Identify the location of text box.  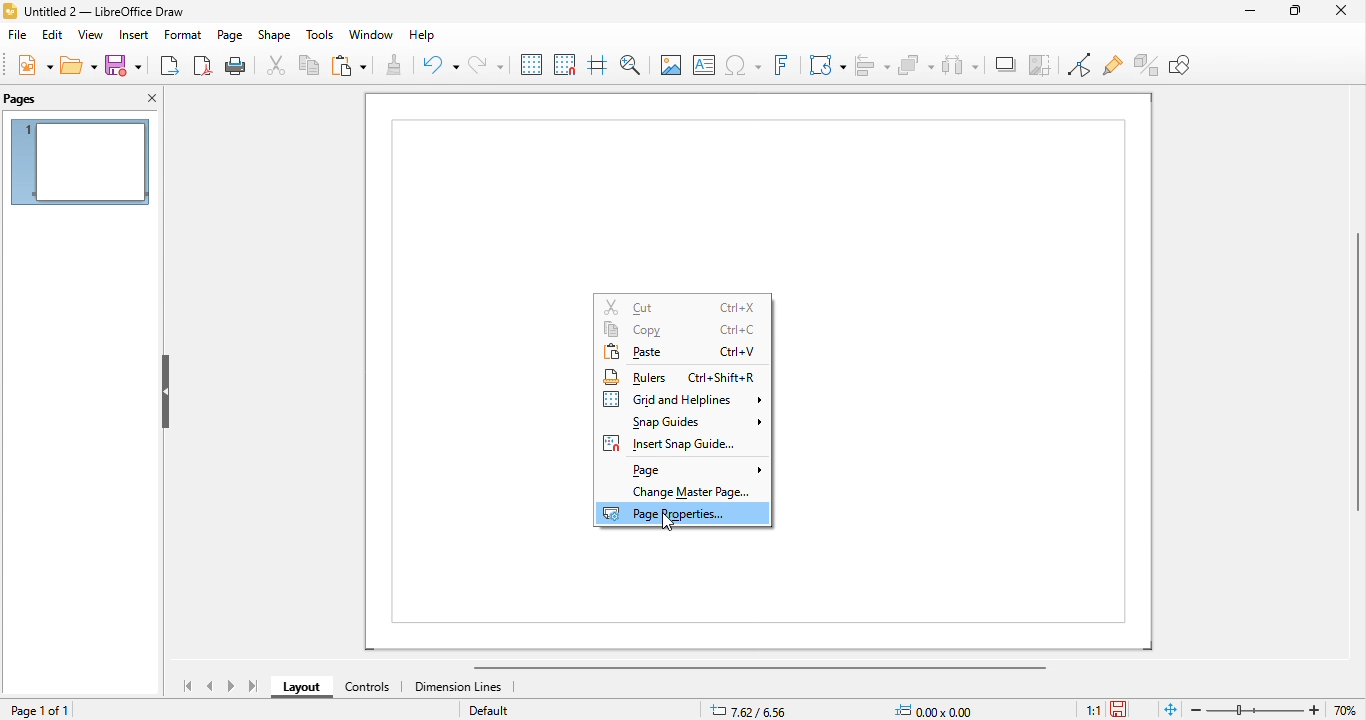
(703, 65).